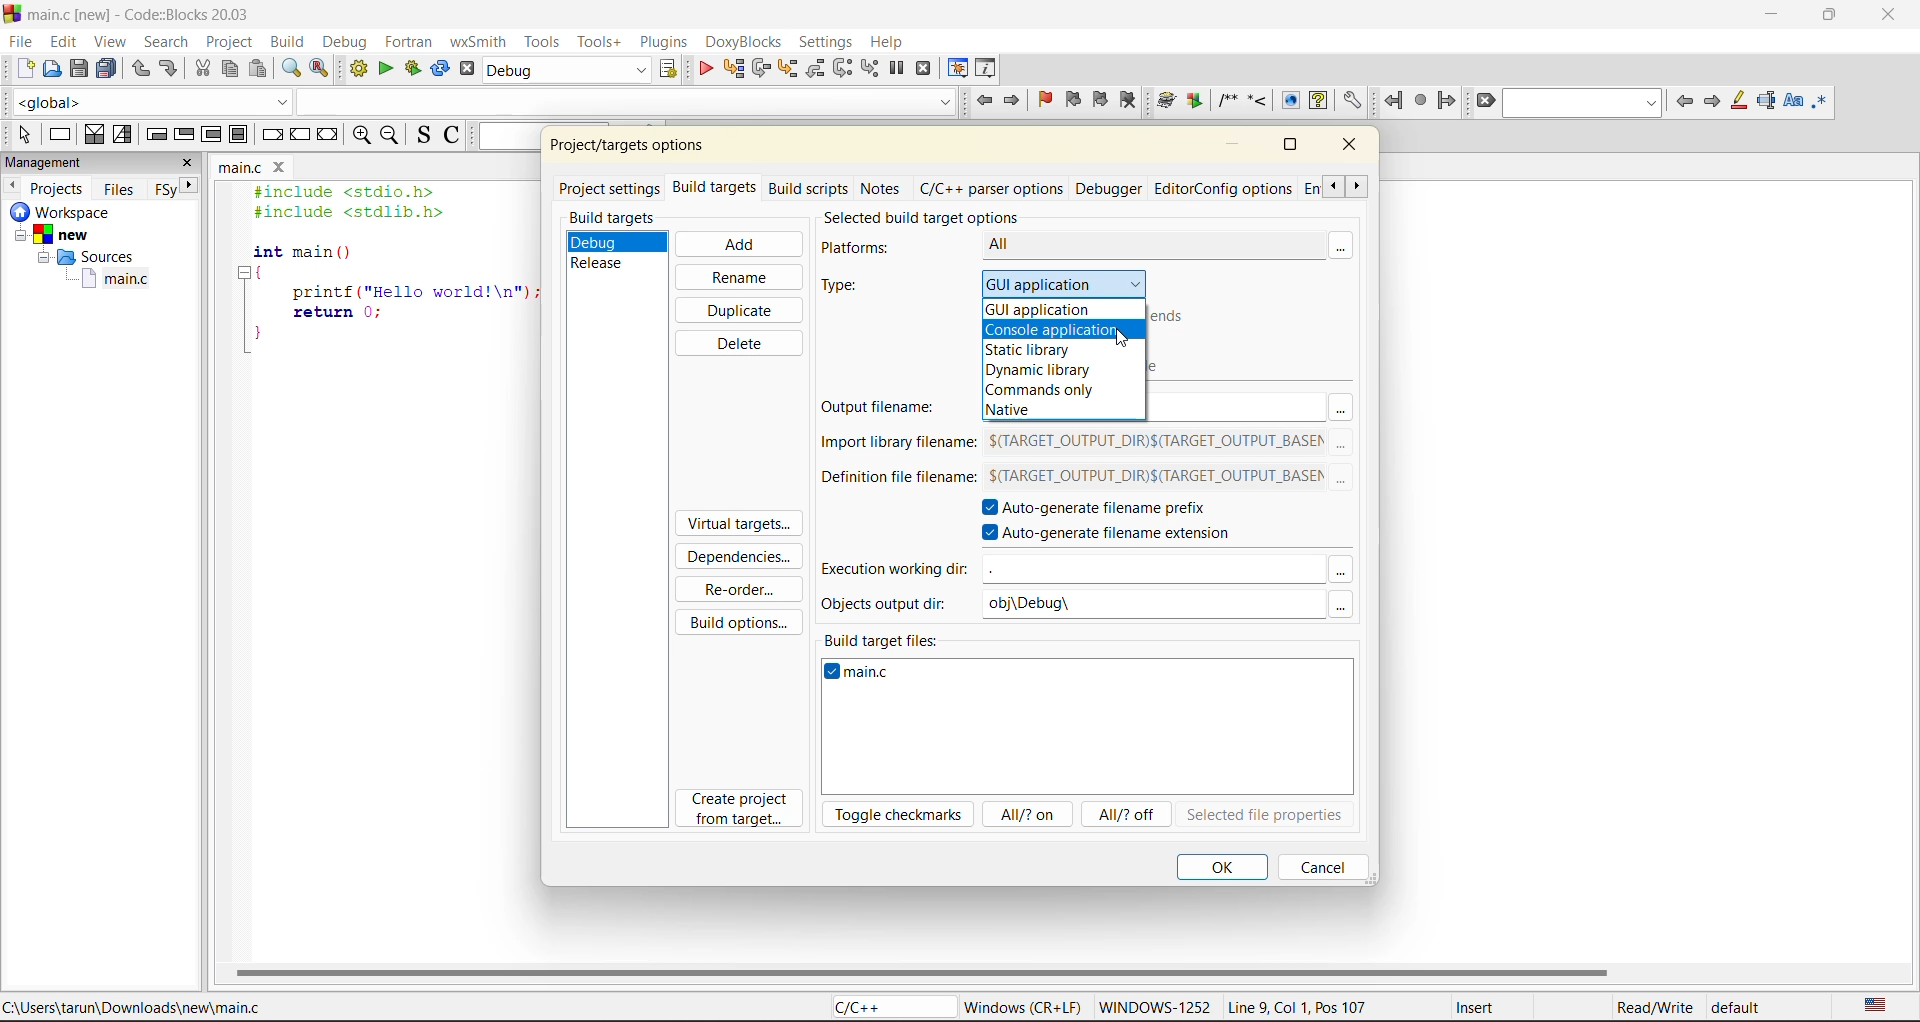  What do you see at coordinates (1319, 866) in the screenshot?
I see `cancel` at bounding box center [1319, 866].